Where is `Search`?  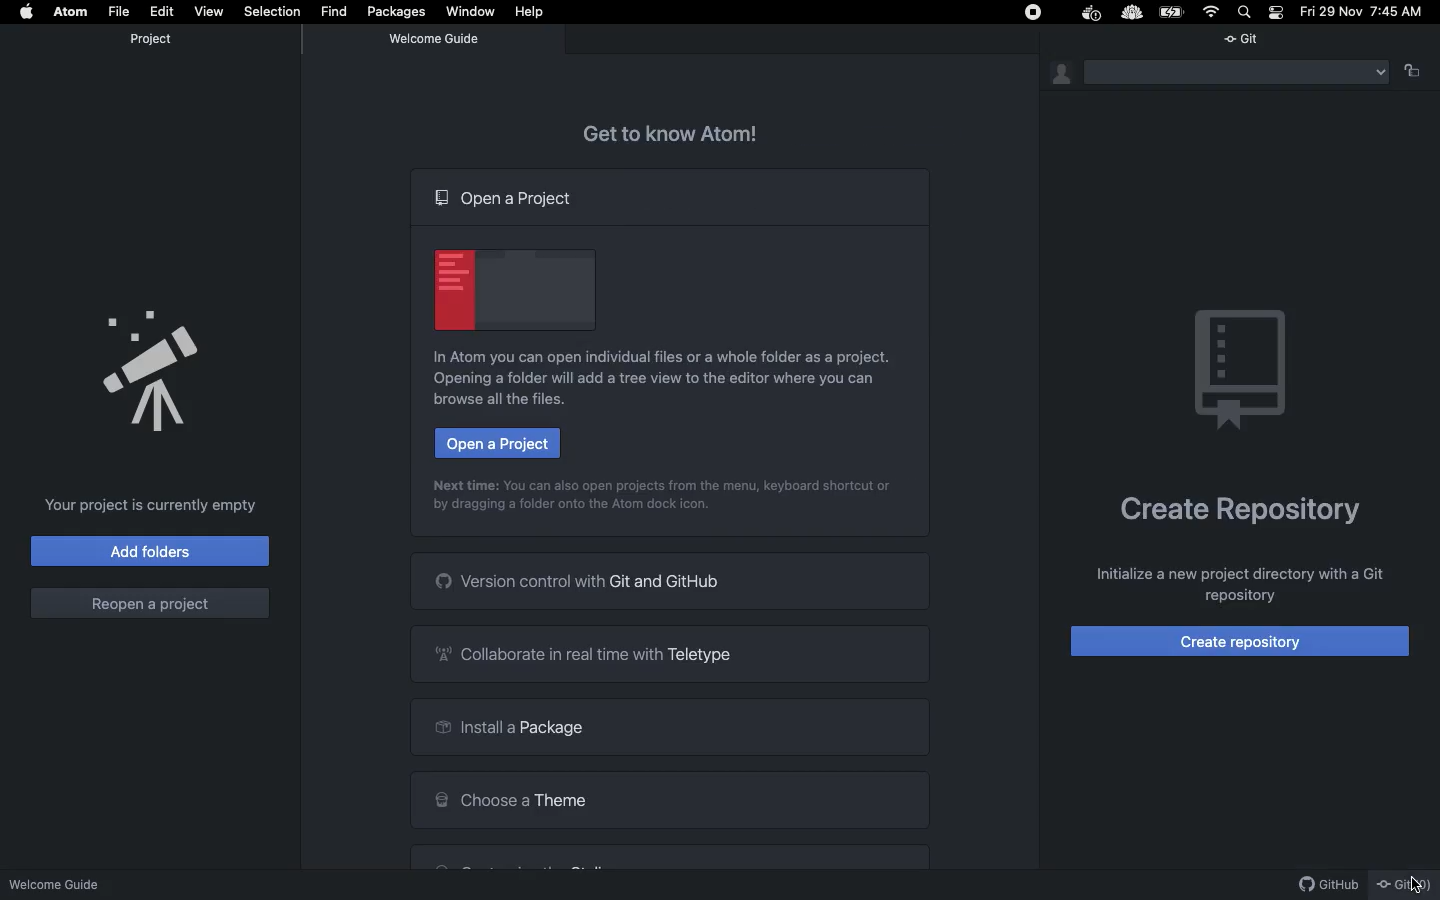 Search is located at coordinates (1246, 11).